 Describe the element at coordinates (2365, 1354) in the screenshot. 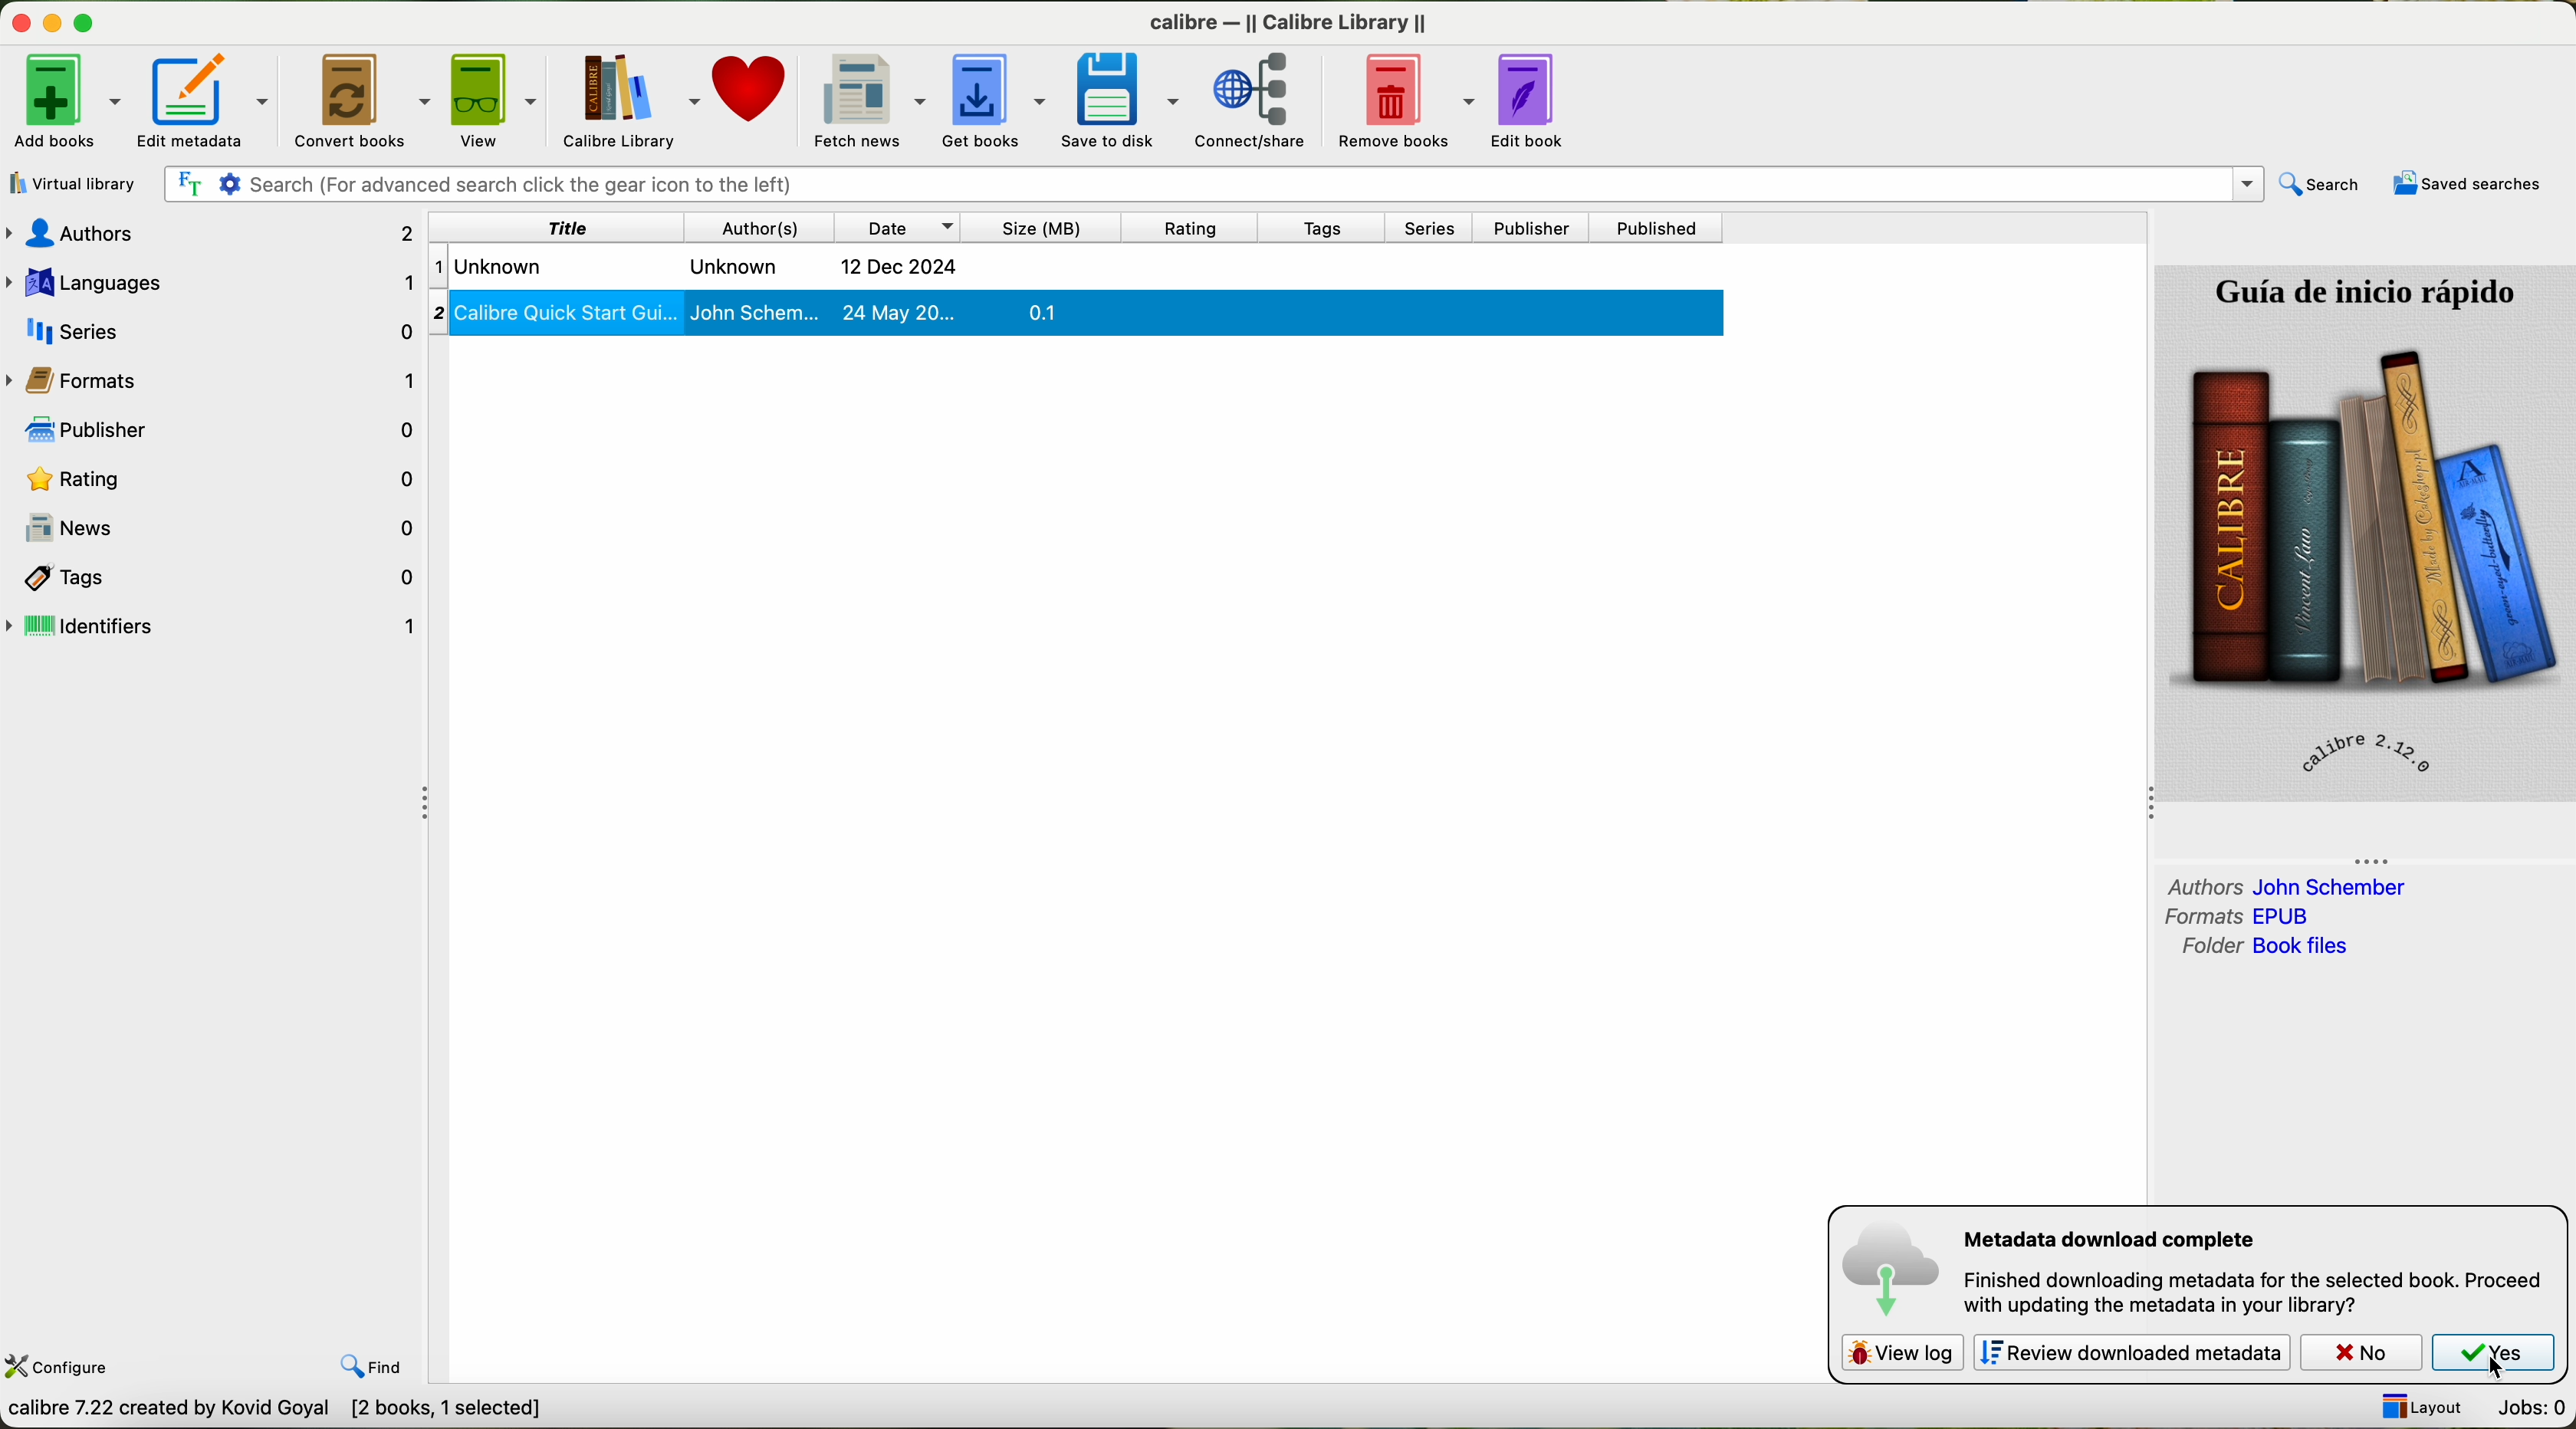

I see `no` at that location.